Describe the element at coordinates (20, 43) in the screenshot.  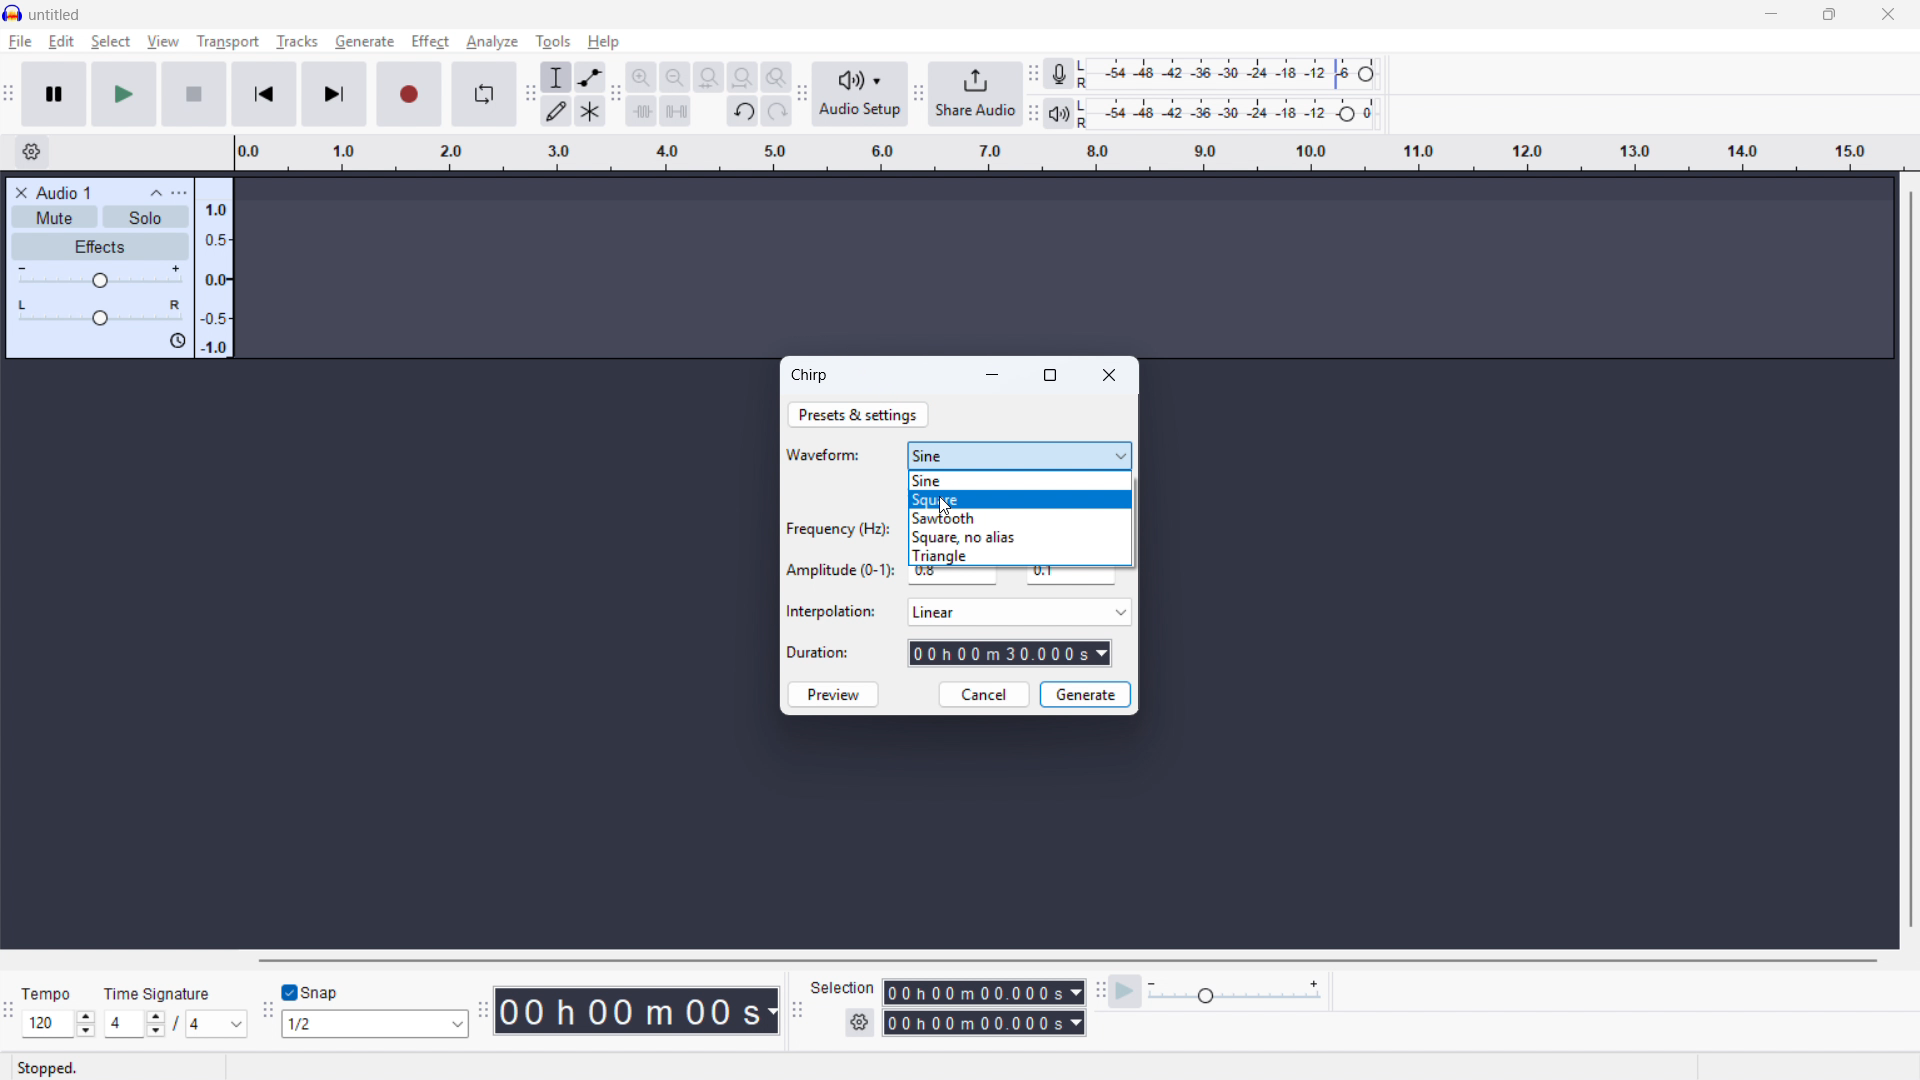
I see `File ` at that location.